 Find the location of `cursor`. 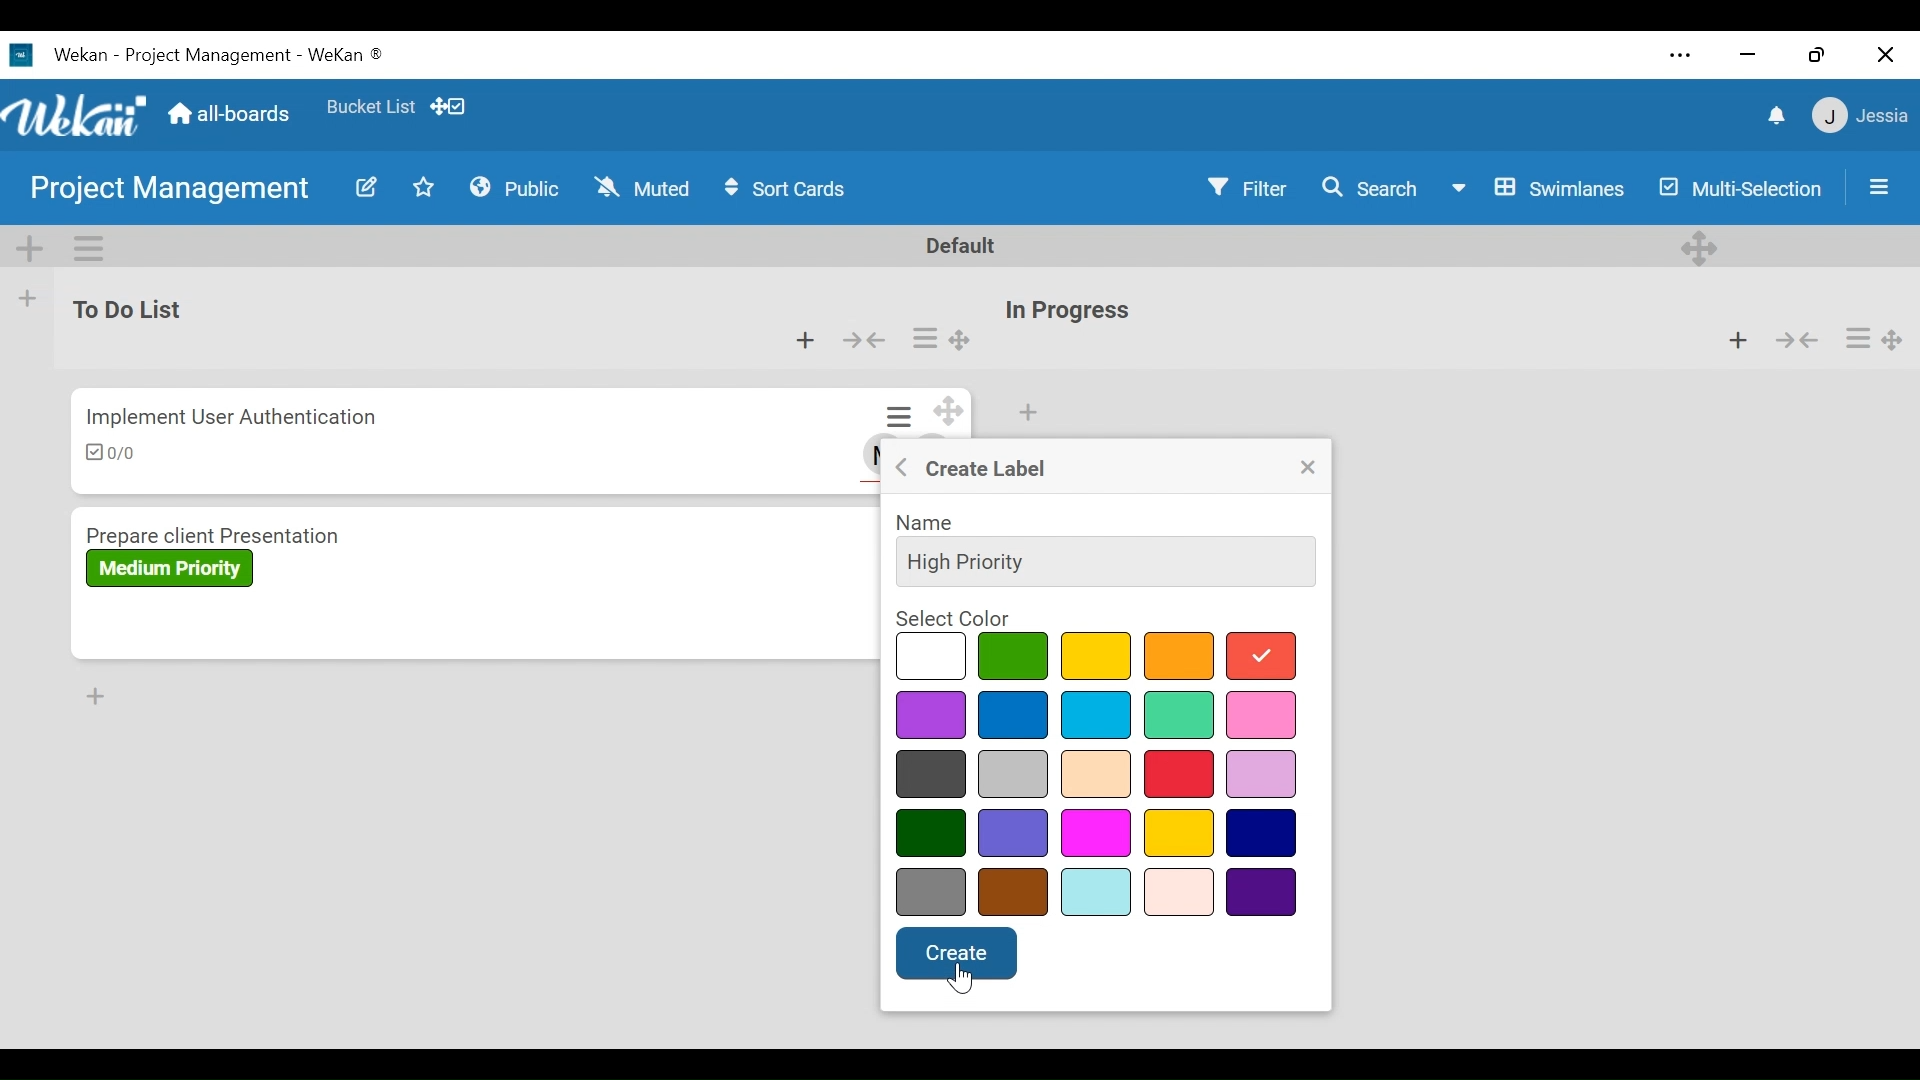

cursor is located at coordinates (967, 977).